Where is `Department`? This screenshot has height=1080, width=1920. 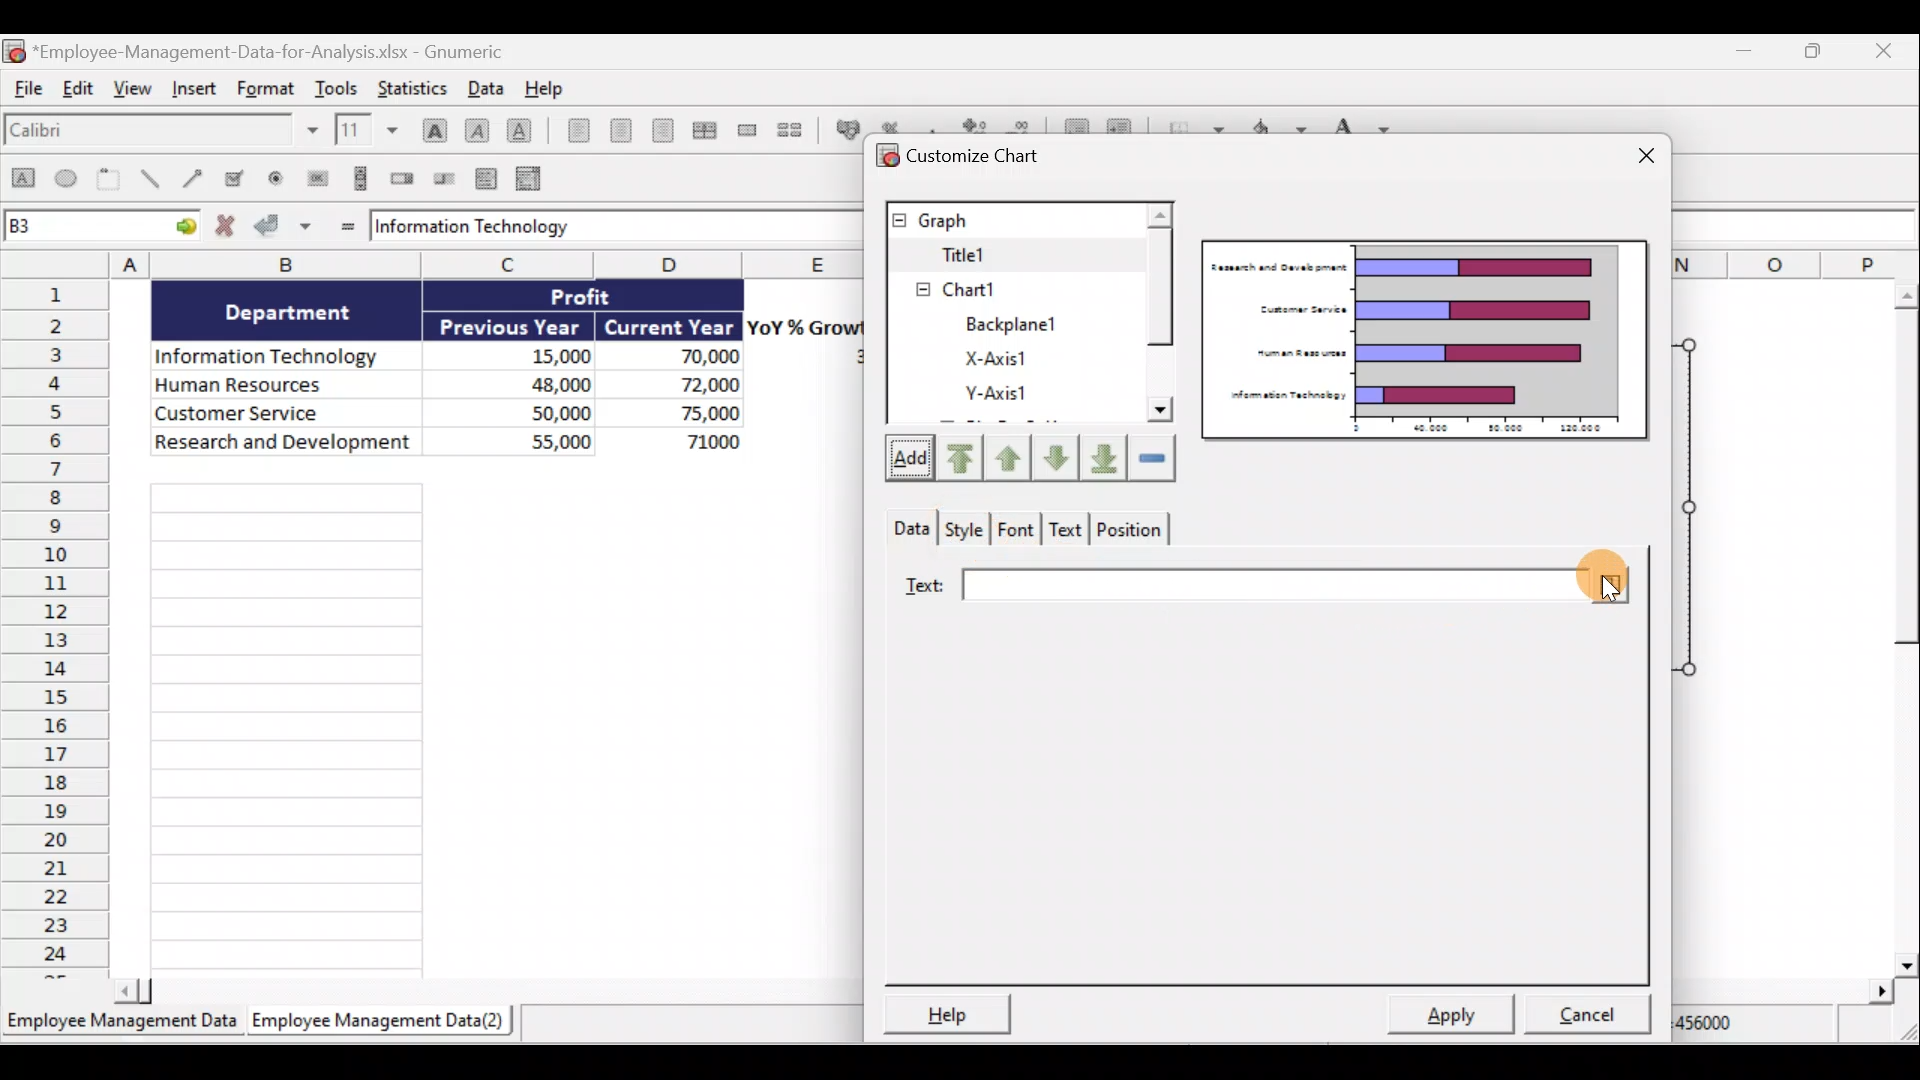 Department is located at coordinates (301, 312).